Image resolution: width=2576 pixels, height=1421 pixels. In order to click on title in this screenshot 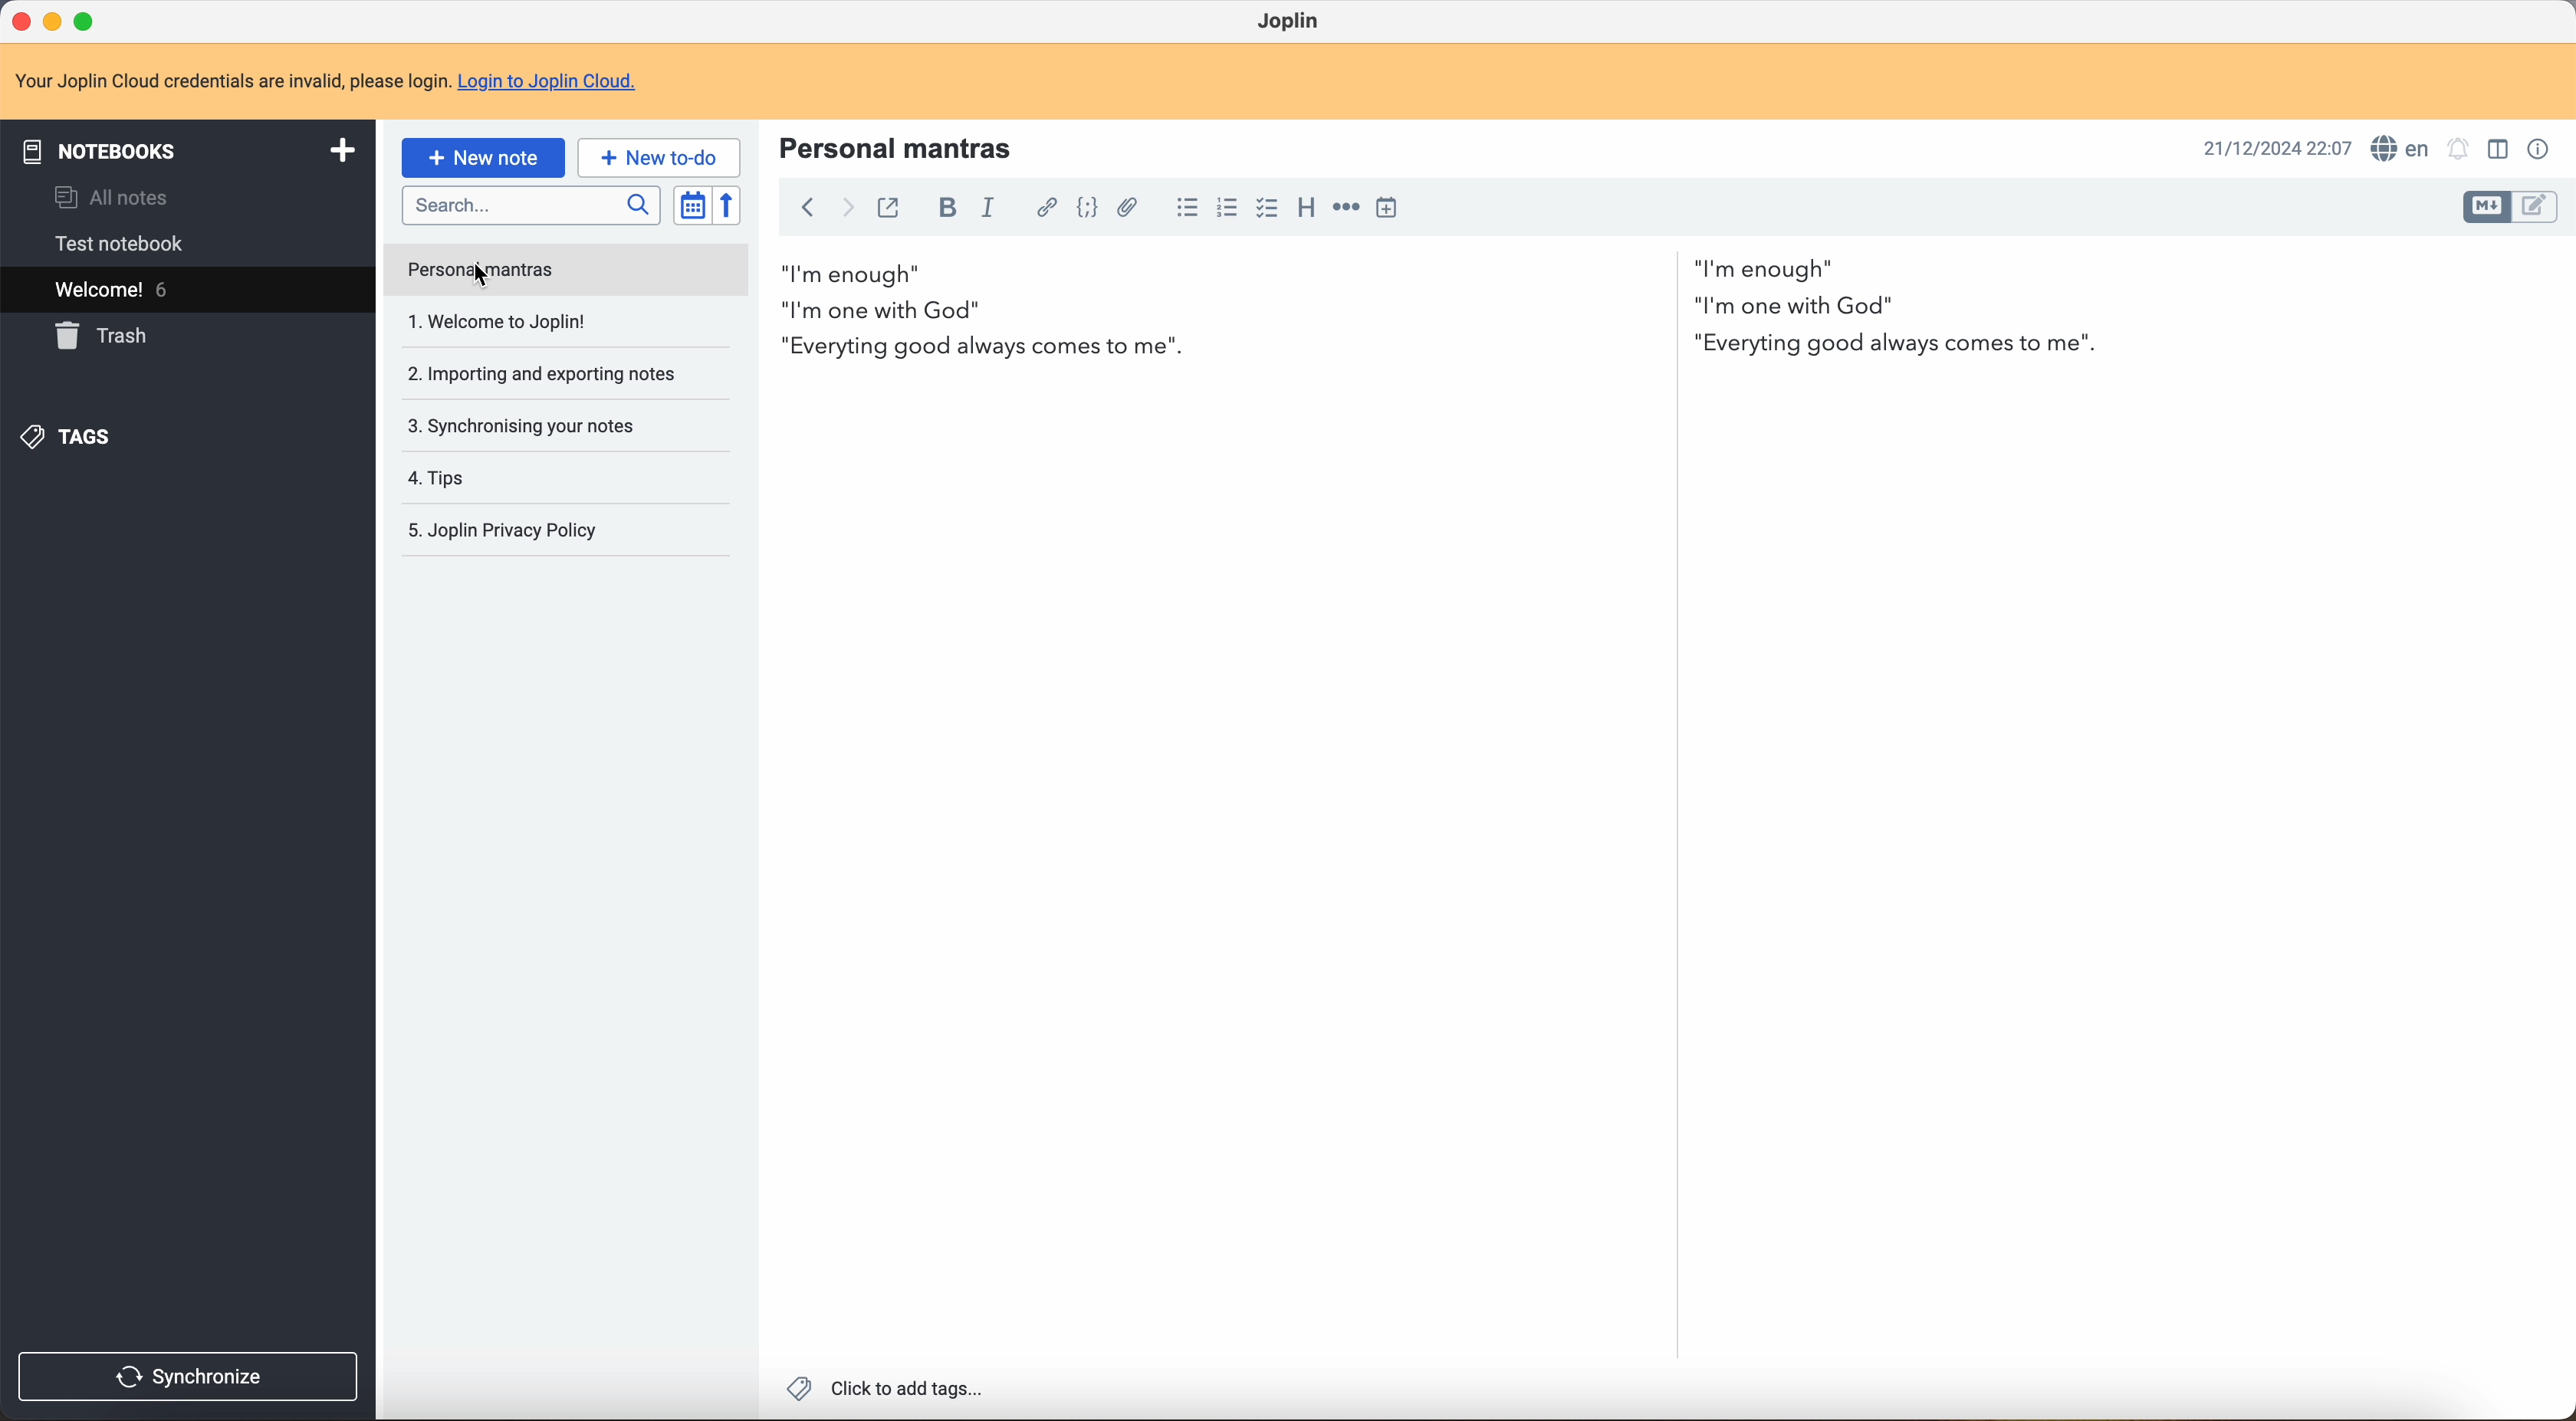, I will do `click(900, 146)`.